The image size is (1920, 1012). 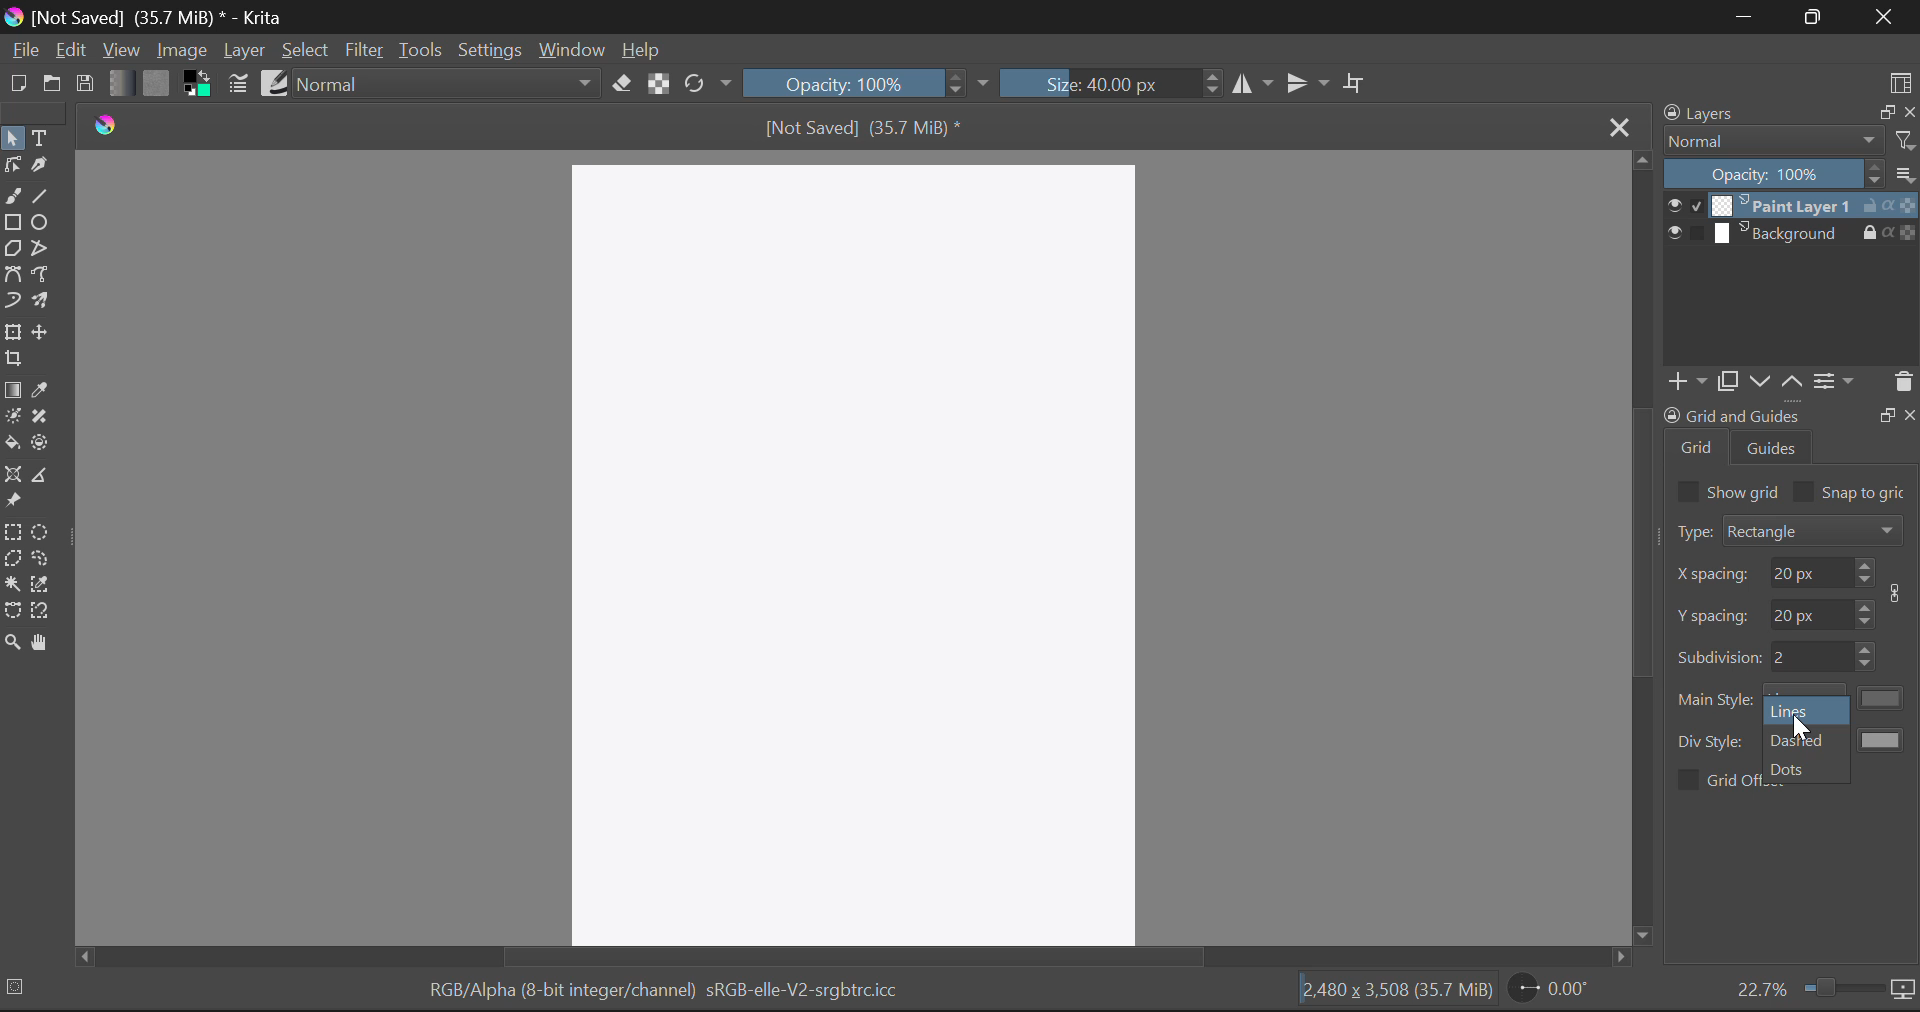 What do you see at coordinates (1642, 548) in the screenshot?
I see `Scroll Bar` at bounding box center [1642, 548].